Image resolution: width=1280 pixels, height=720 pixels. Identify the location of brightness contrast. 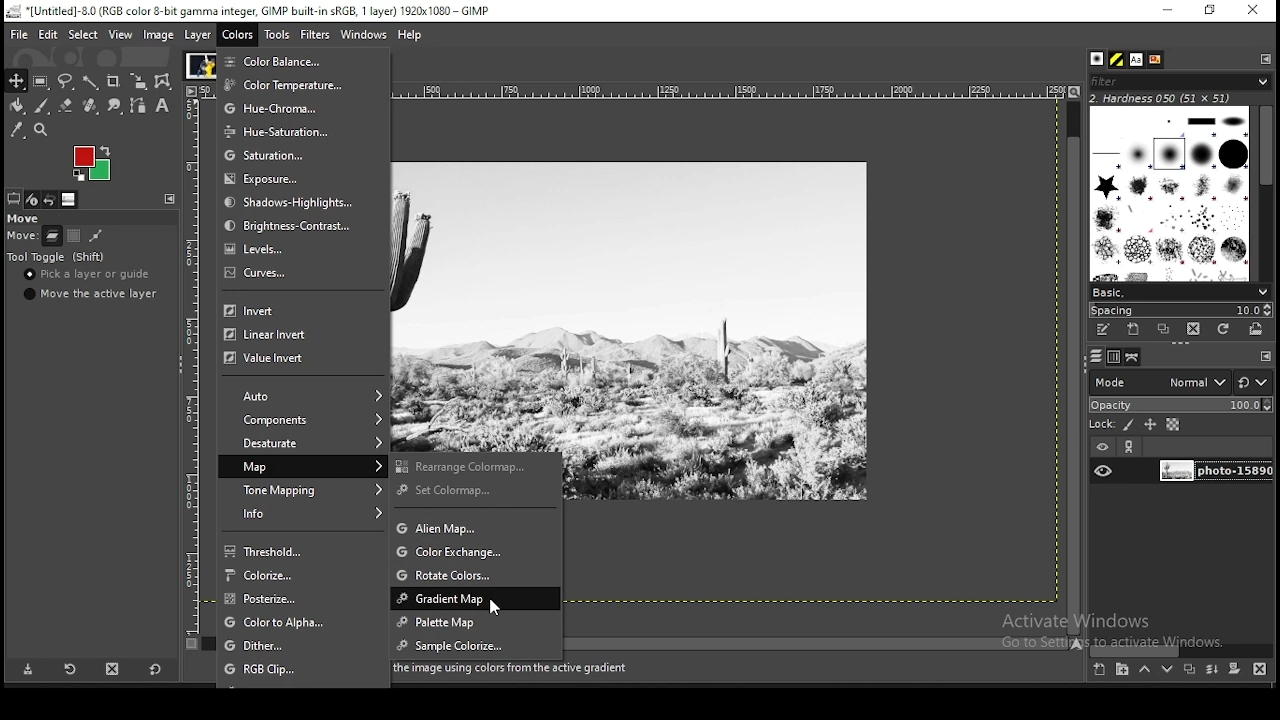
(293, 225).